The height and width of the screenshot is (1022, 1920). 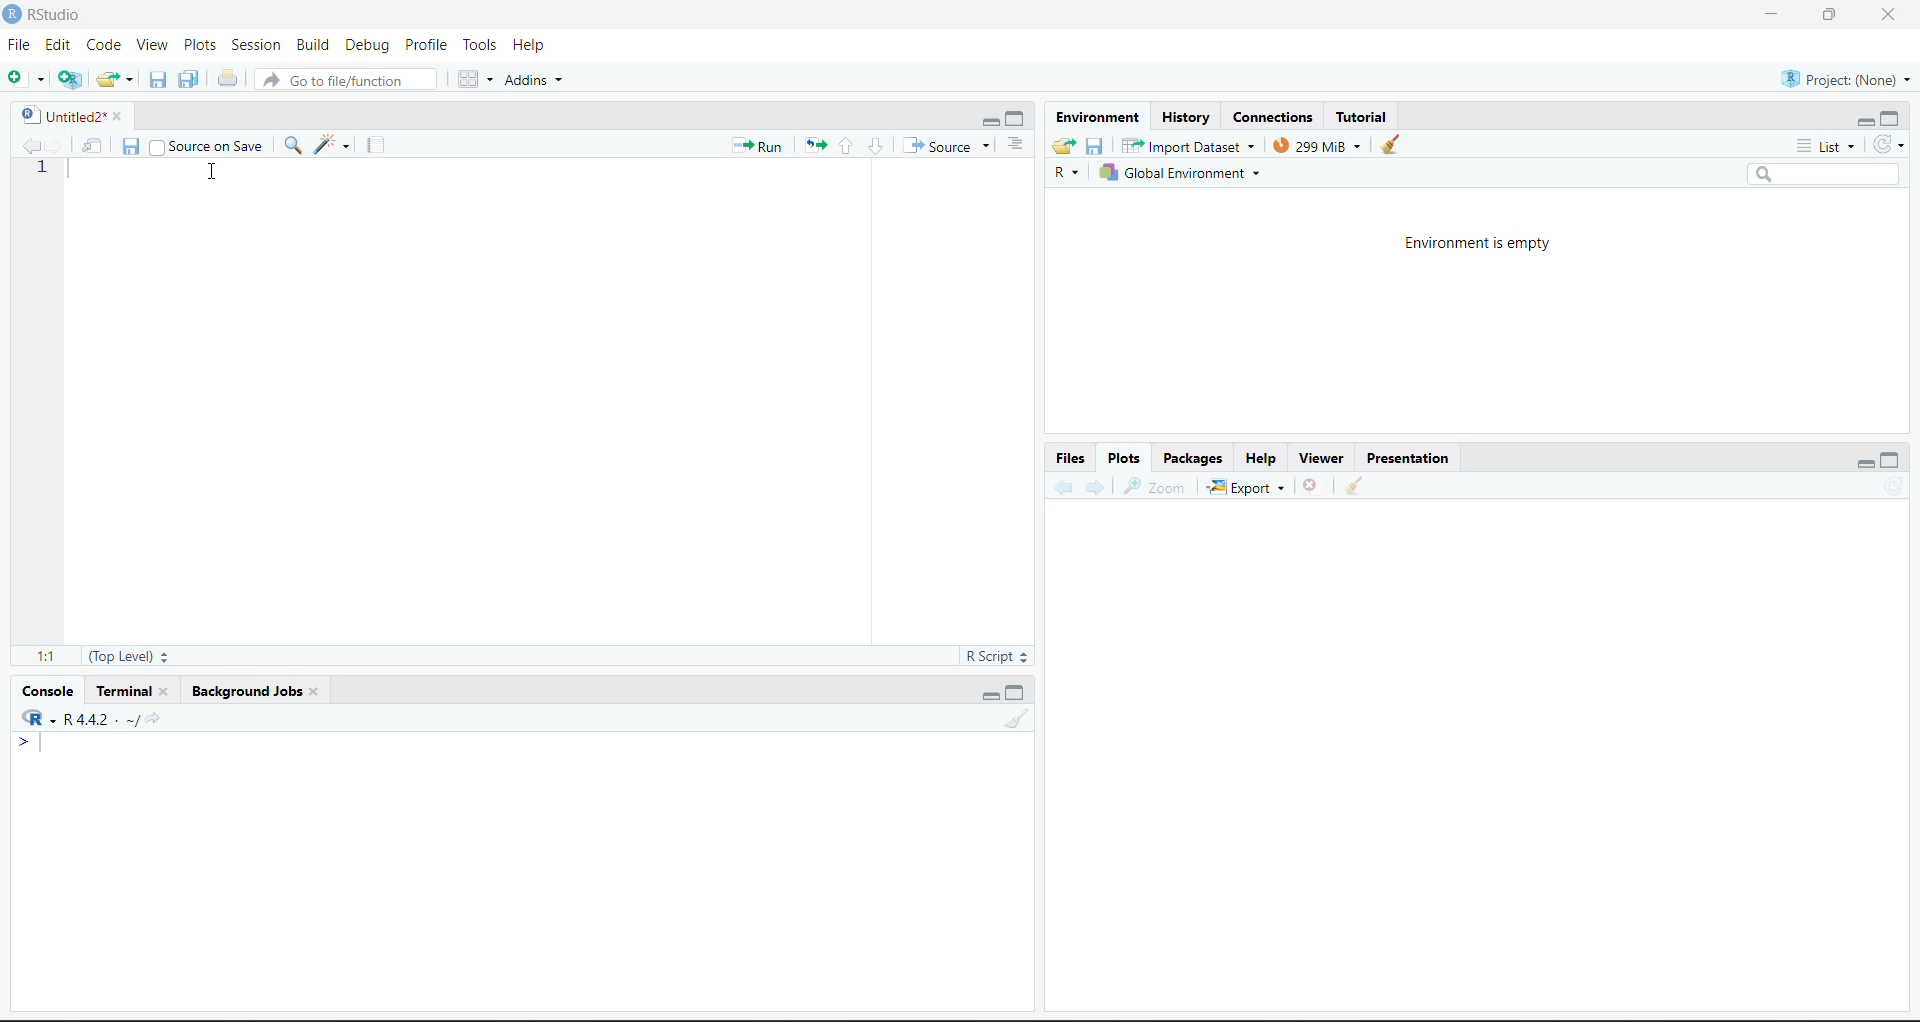 What do you see at coordinates (1065, 173) in the screenshot?
I see `R` at bounding box center [1065, 173].